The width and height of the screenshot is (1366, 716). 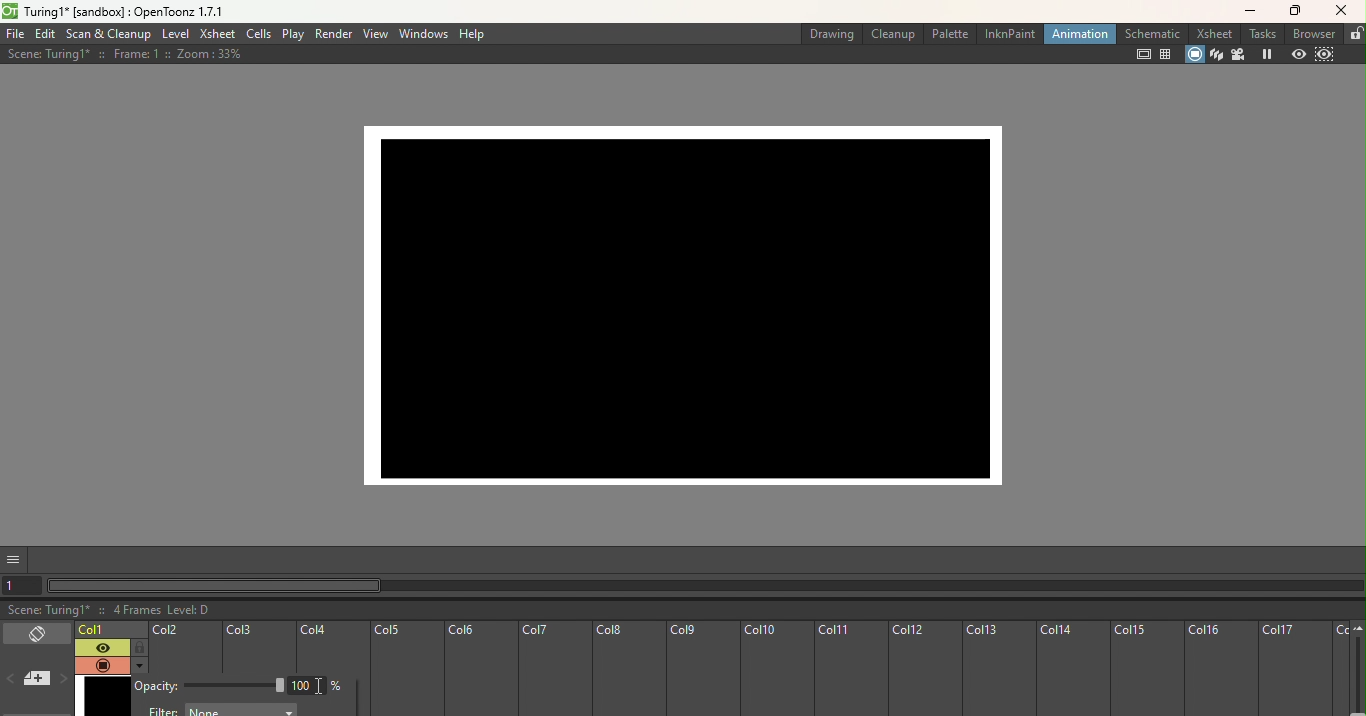 What do you see at coordinates (125, 54) in the screenshot?
I see `Scene: Turing1* :: Frame: 1 :: Zoom: 33%` at bounding box center [125, 54].